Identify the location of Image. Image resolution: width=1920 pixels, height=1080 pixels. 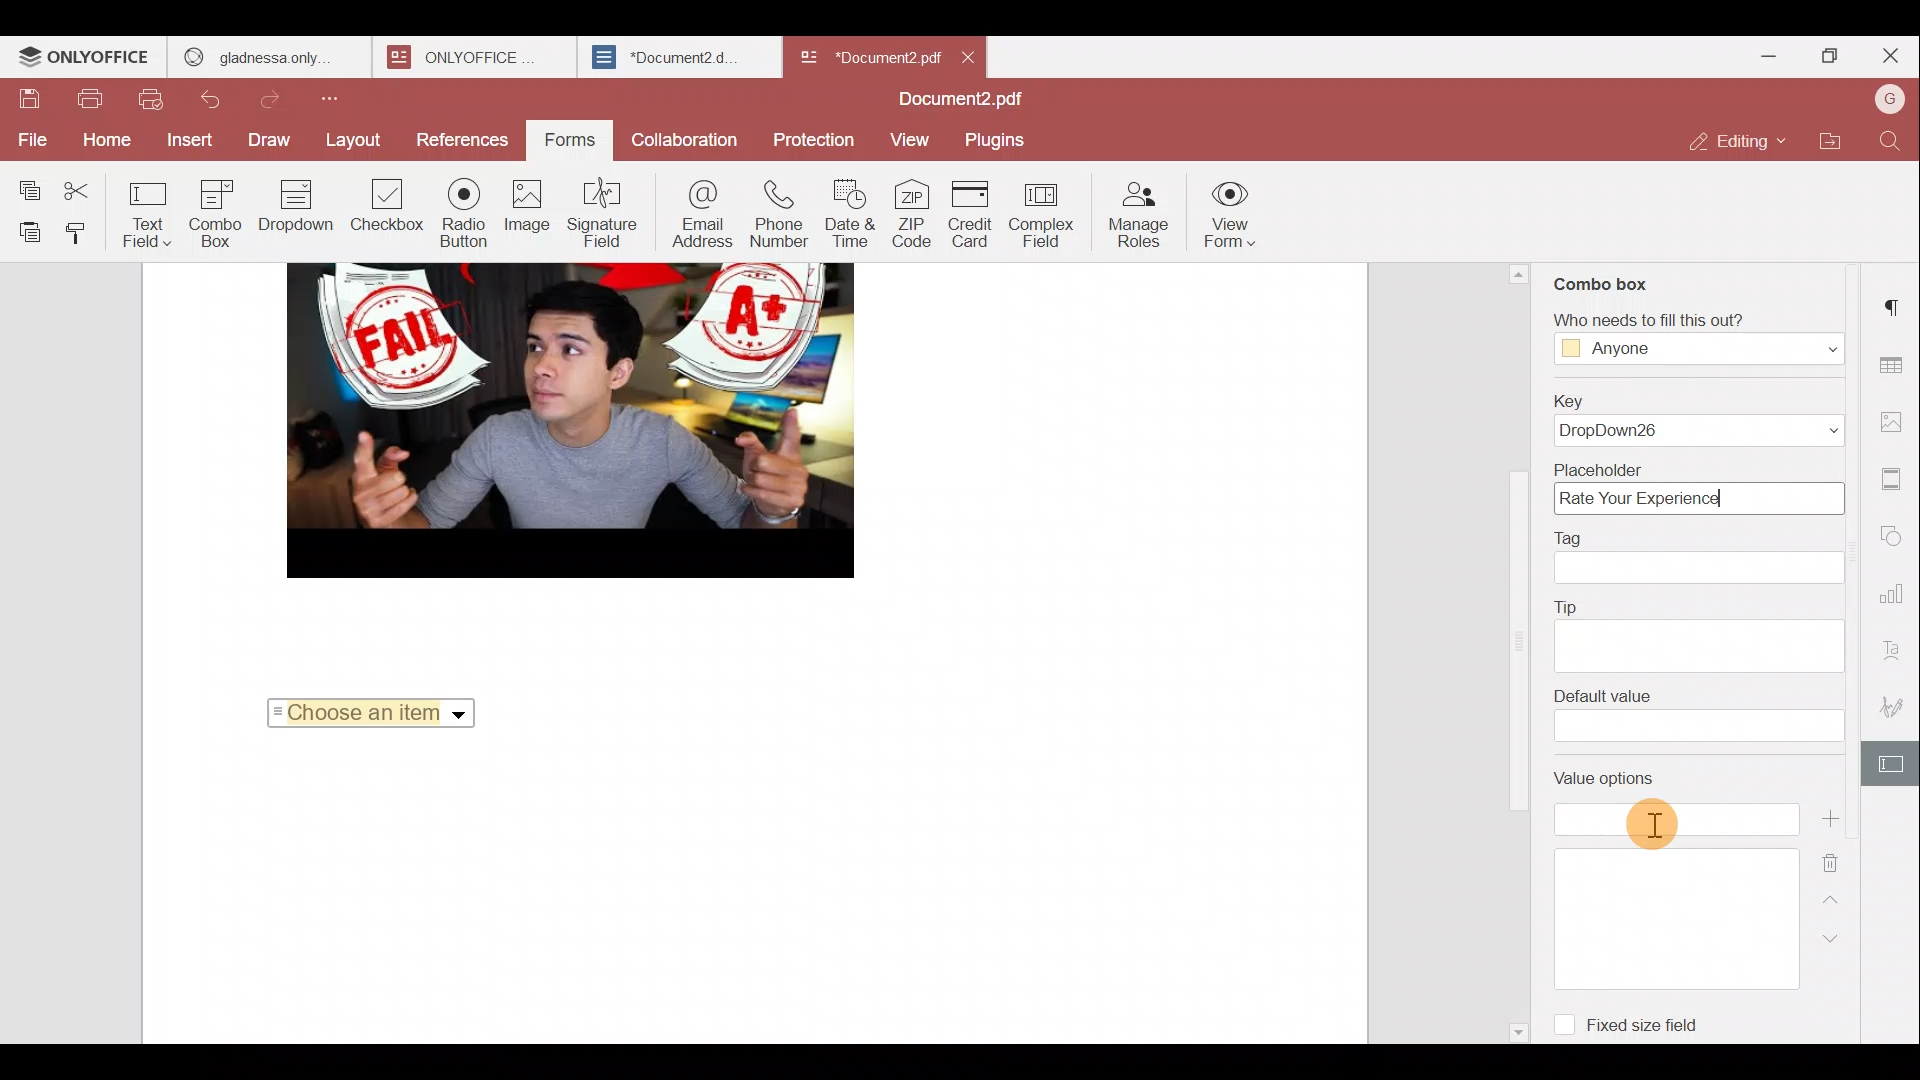
(528, 210).